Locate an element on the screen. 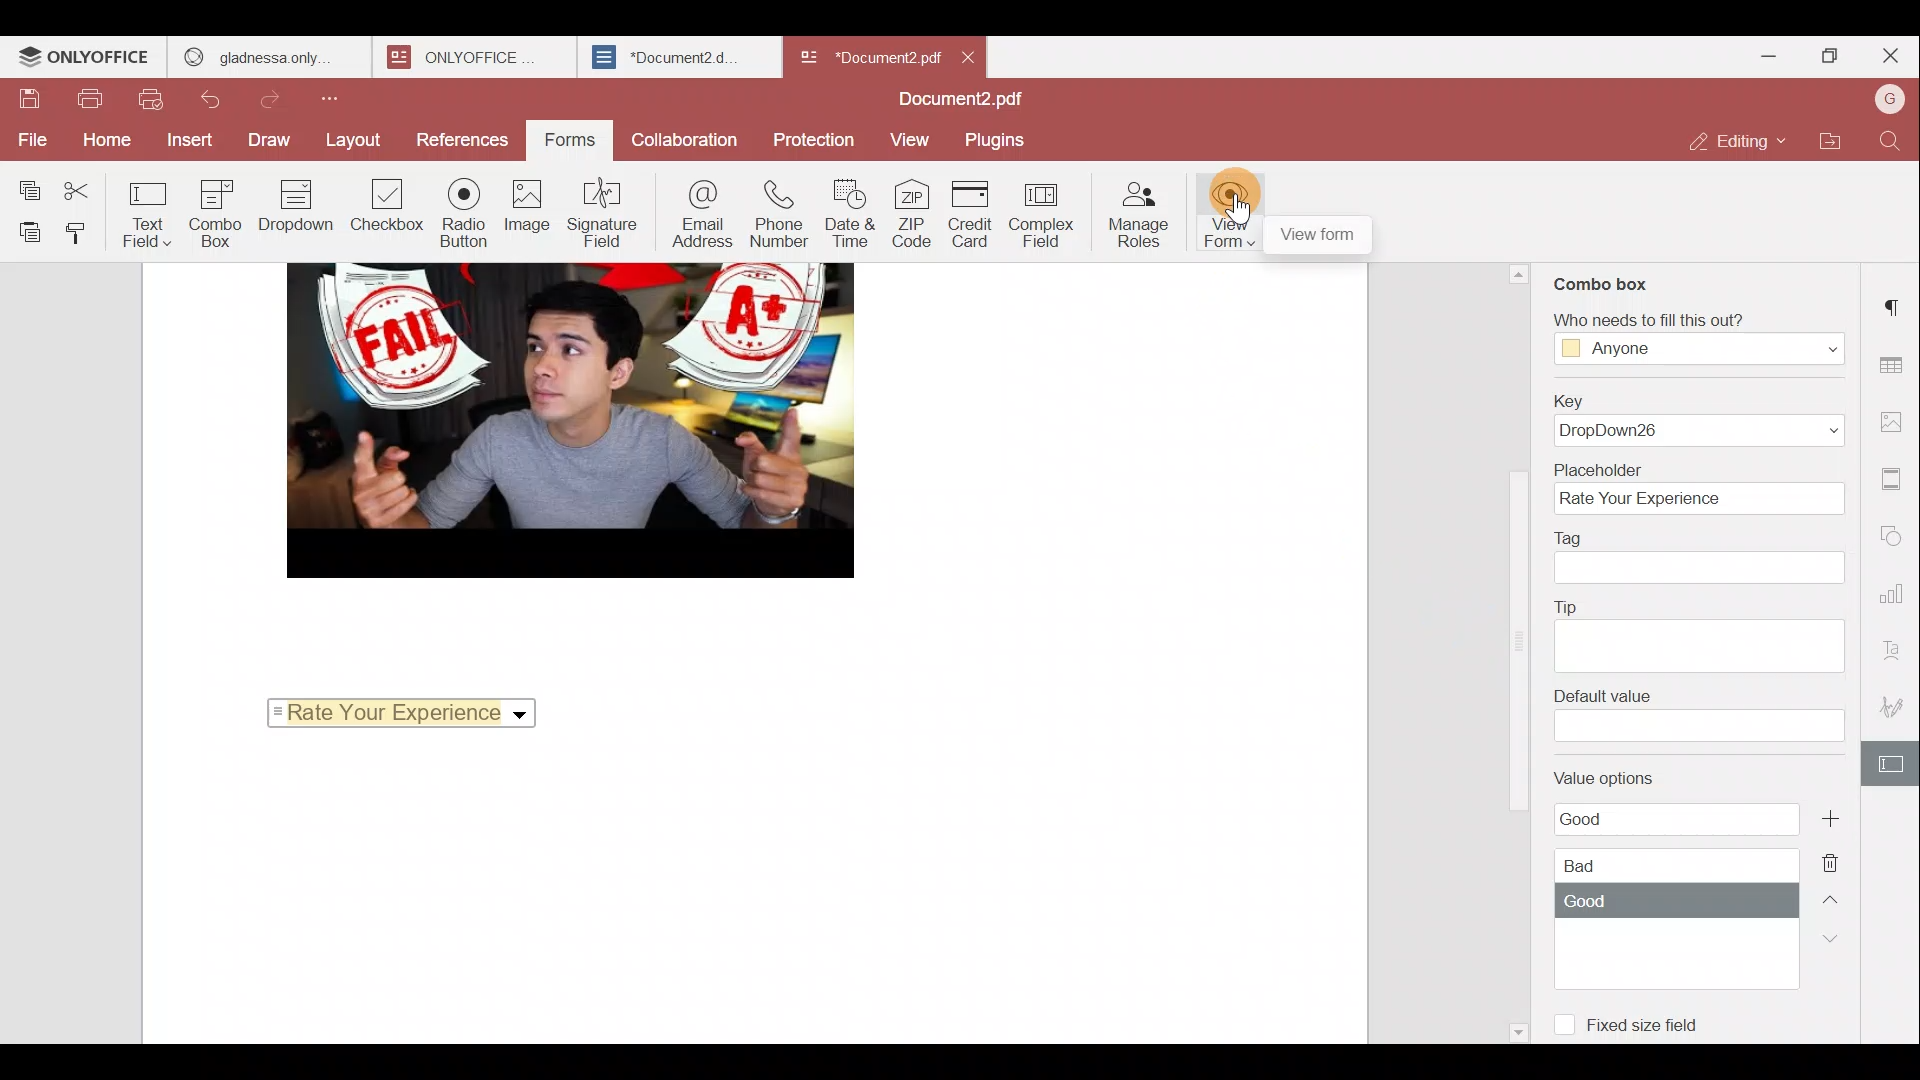 This screenshot has height=1080, width=1920. Save is located at coordinates (30, 100).